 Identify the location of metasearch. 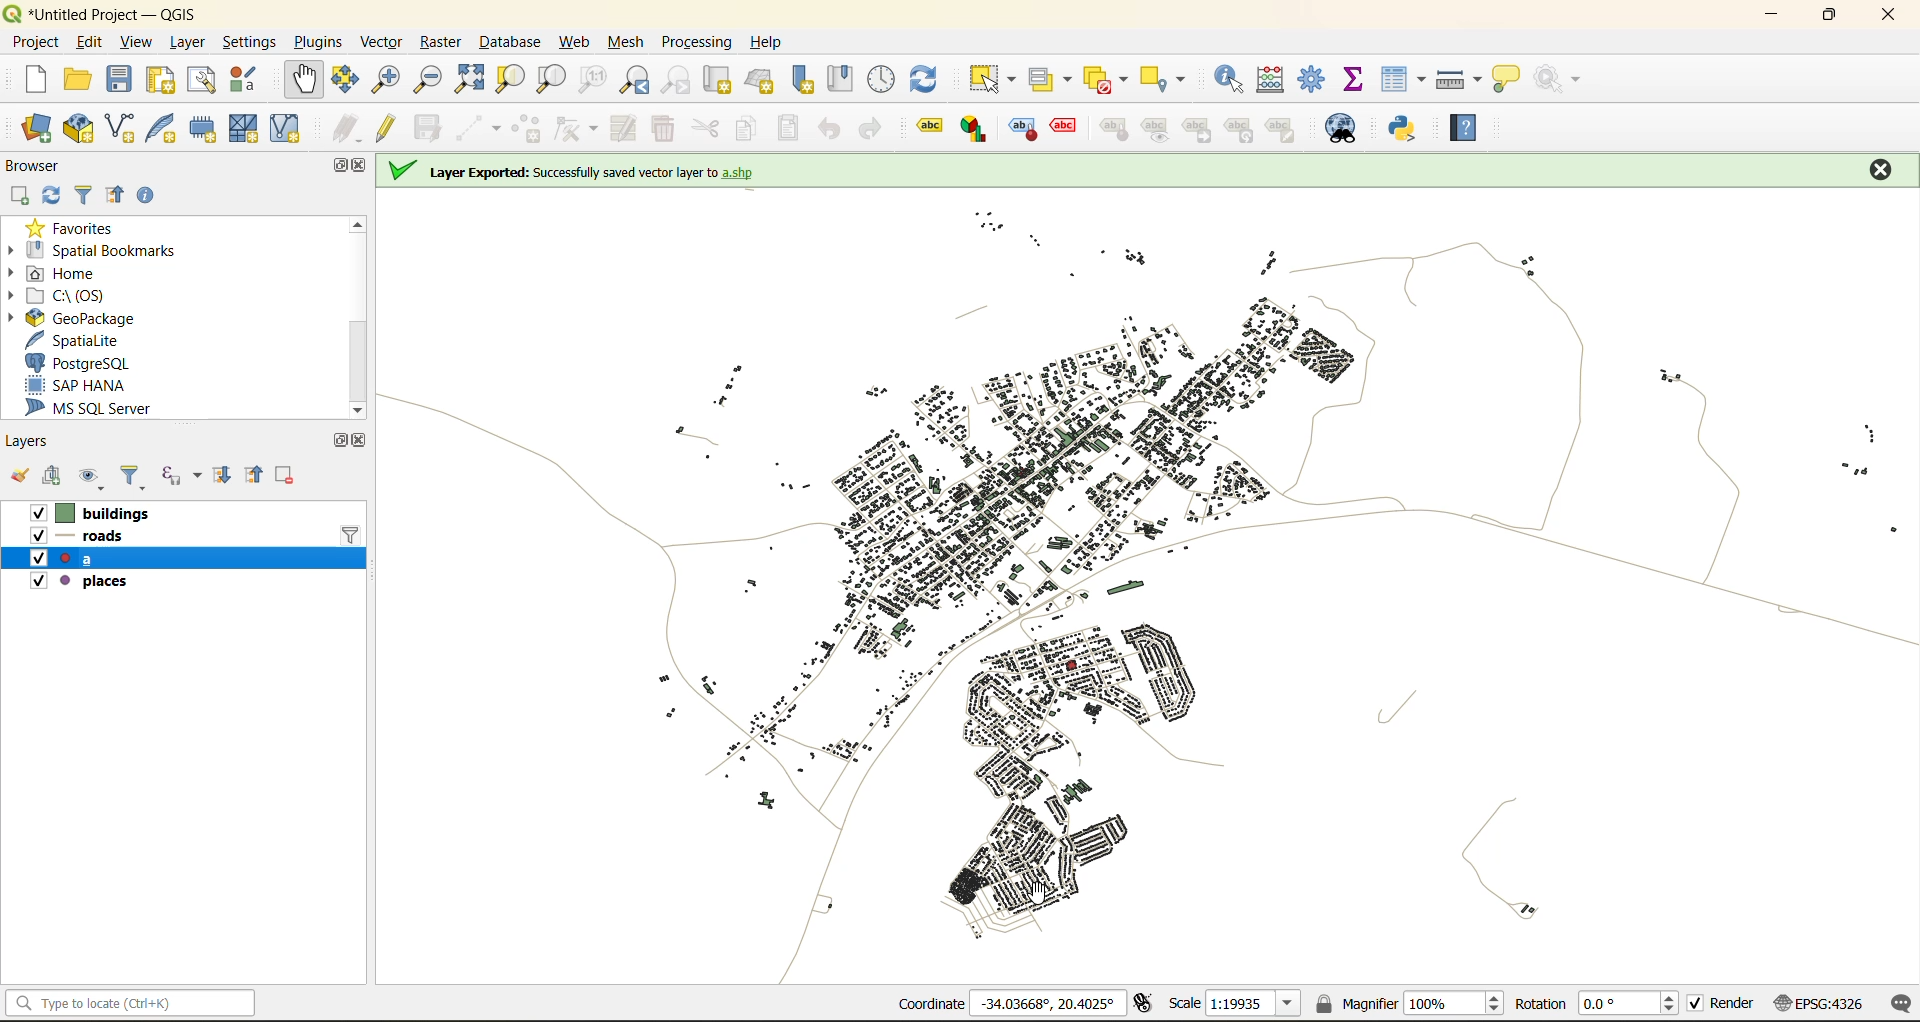
(1344, 130).